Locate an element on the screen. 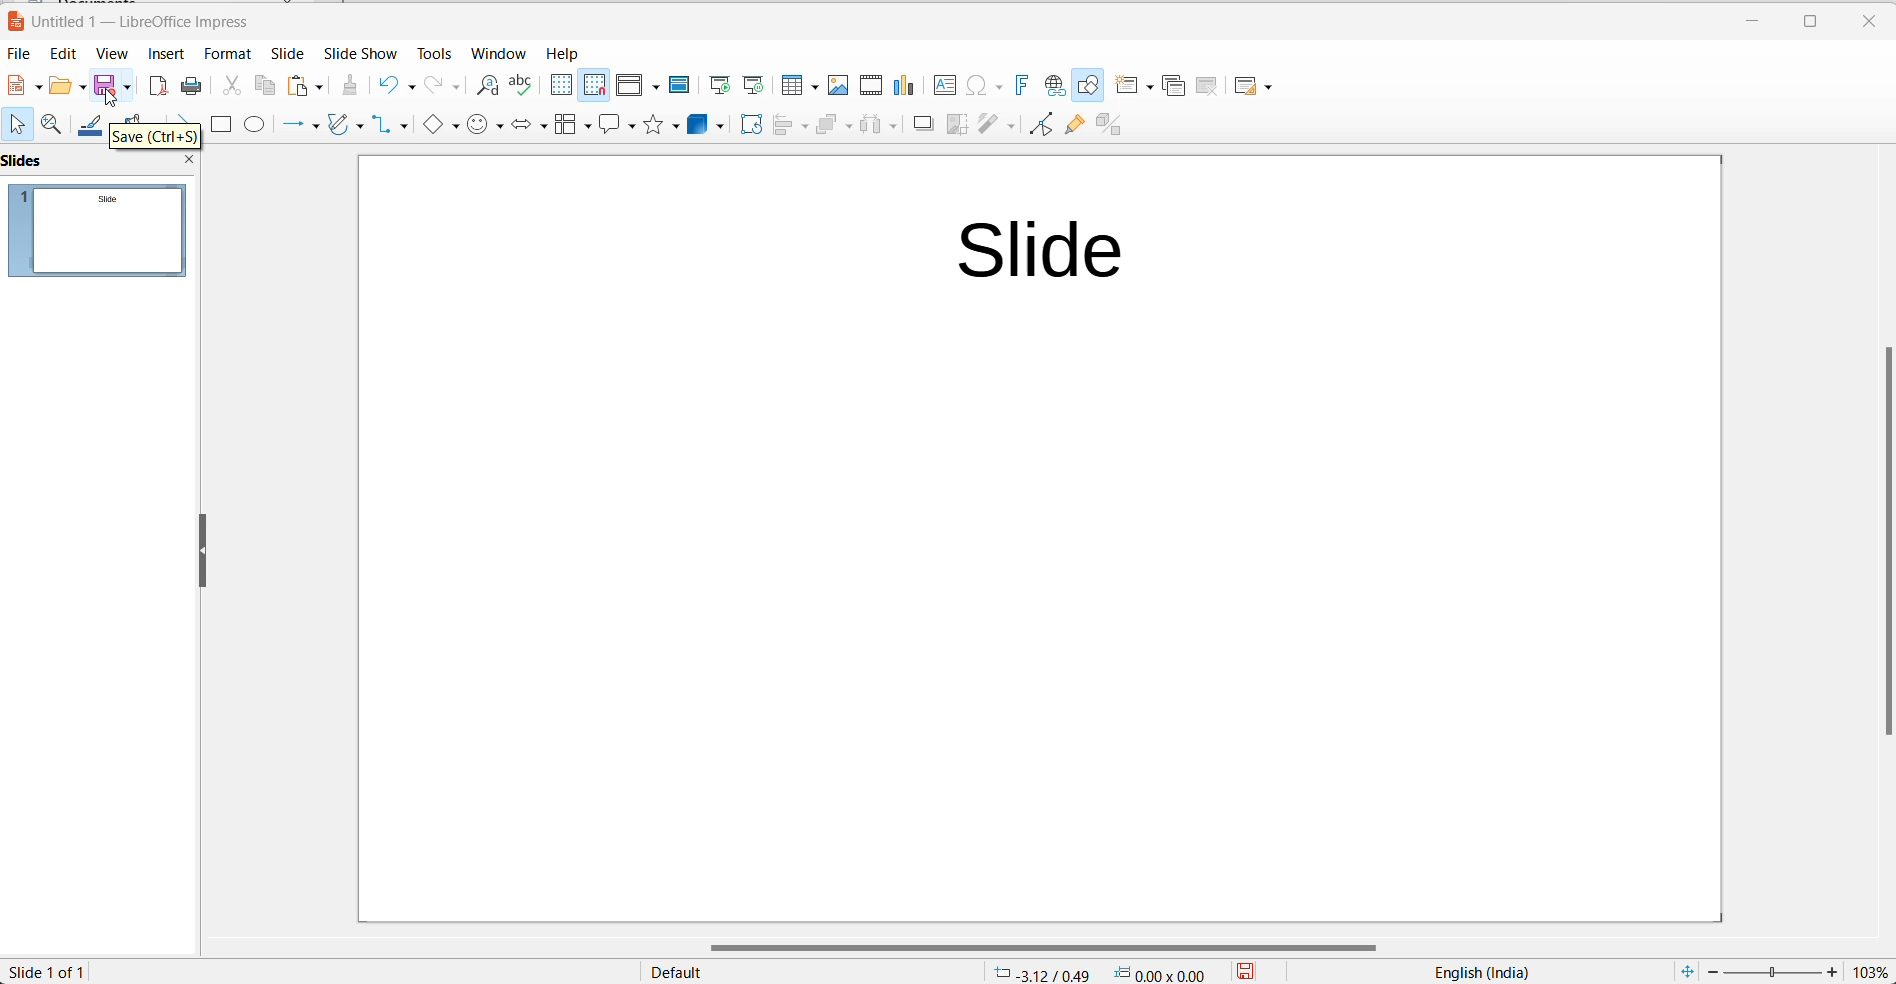  insert audio or video is located at coordinates (872, 84).